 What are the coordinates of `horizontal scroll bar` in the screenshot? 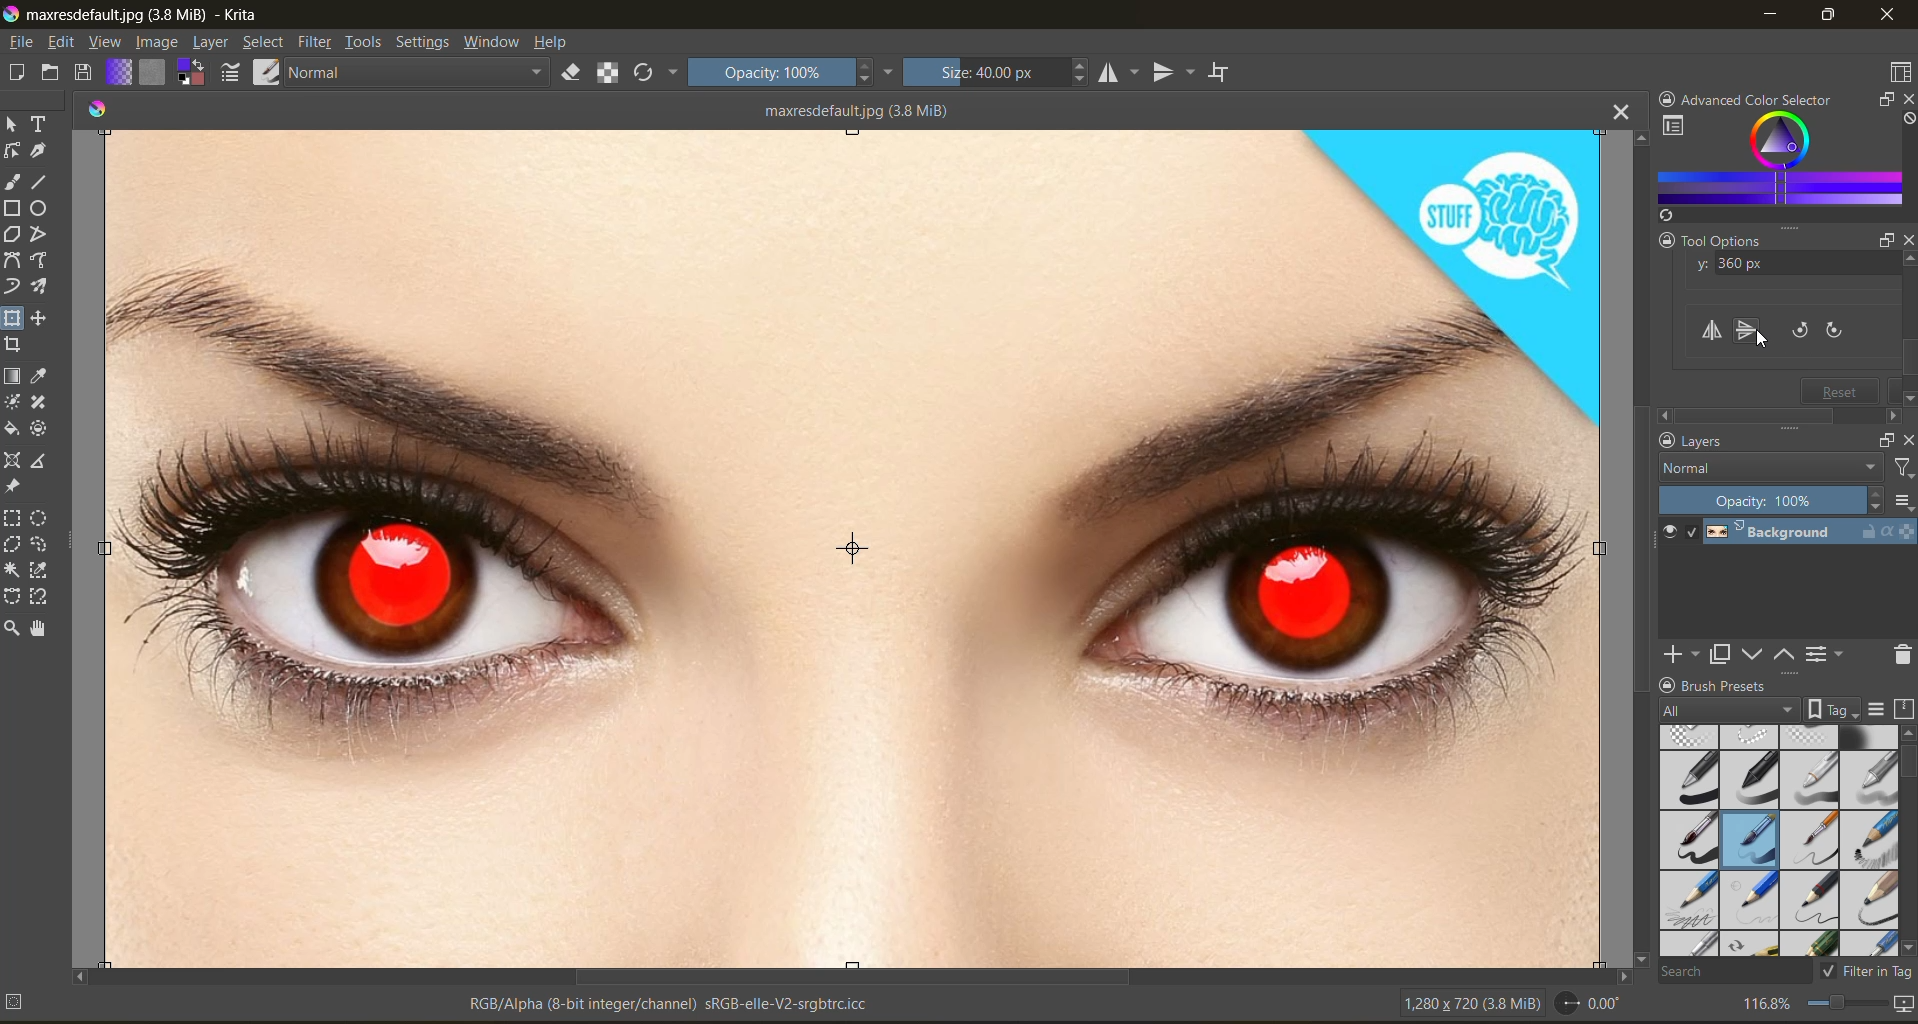 It's located at (852, 974).